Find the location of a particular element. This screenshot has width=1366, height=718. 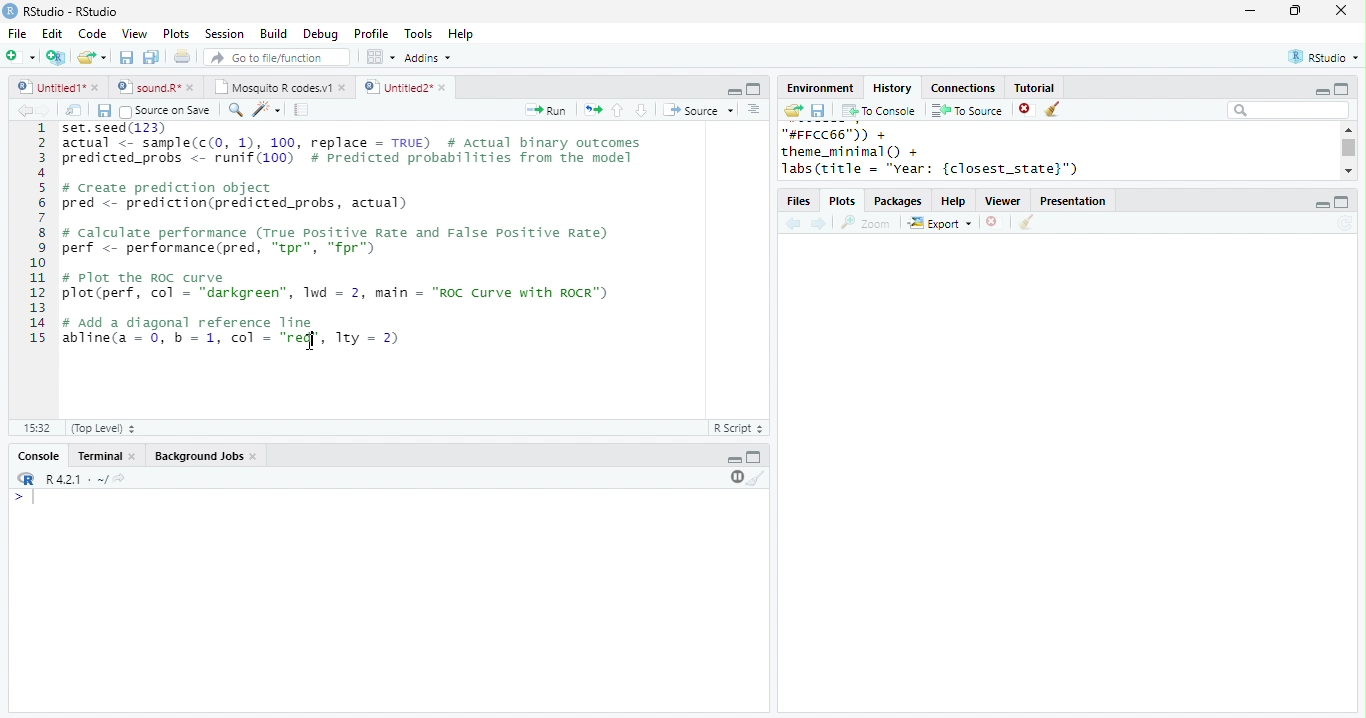

Export is located at coordinates (941, 224).